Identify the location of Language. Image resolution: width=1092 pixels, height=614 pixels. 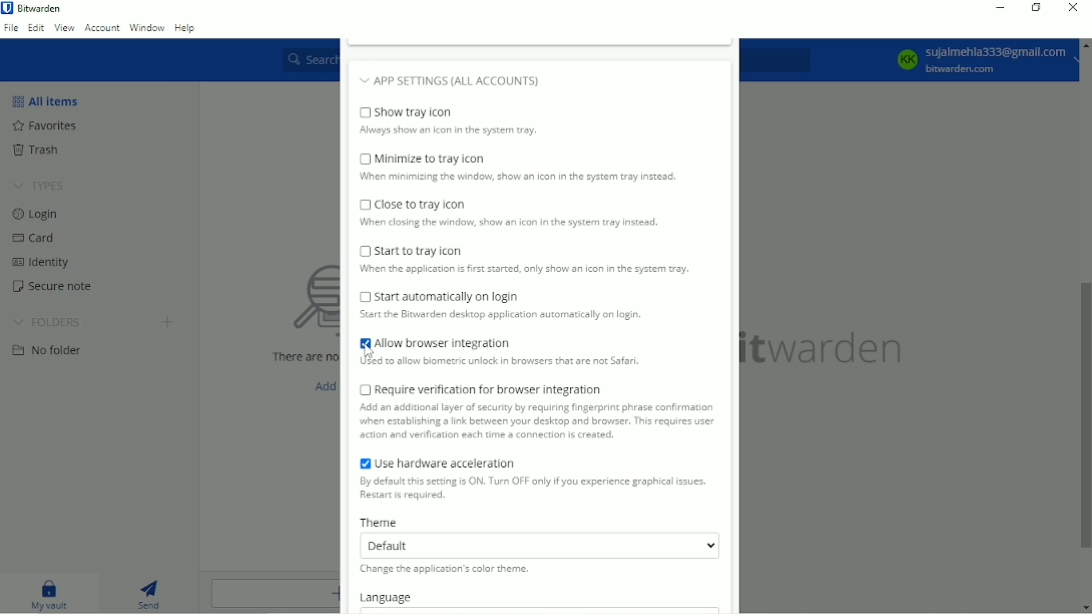
(390, 597).